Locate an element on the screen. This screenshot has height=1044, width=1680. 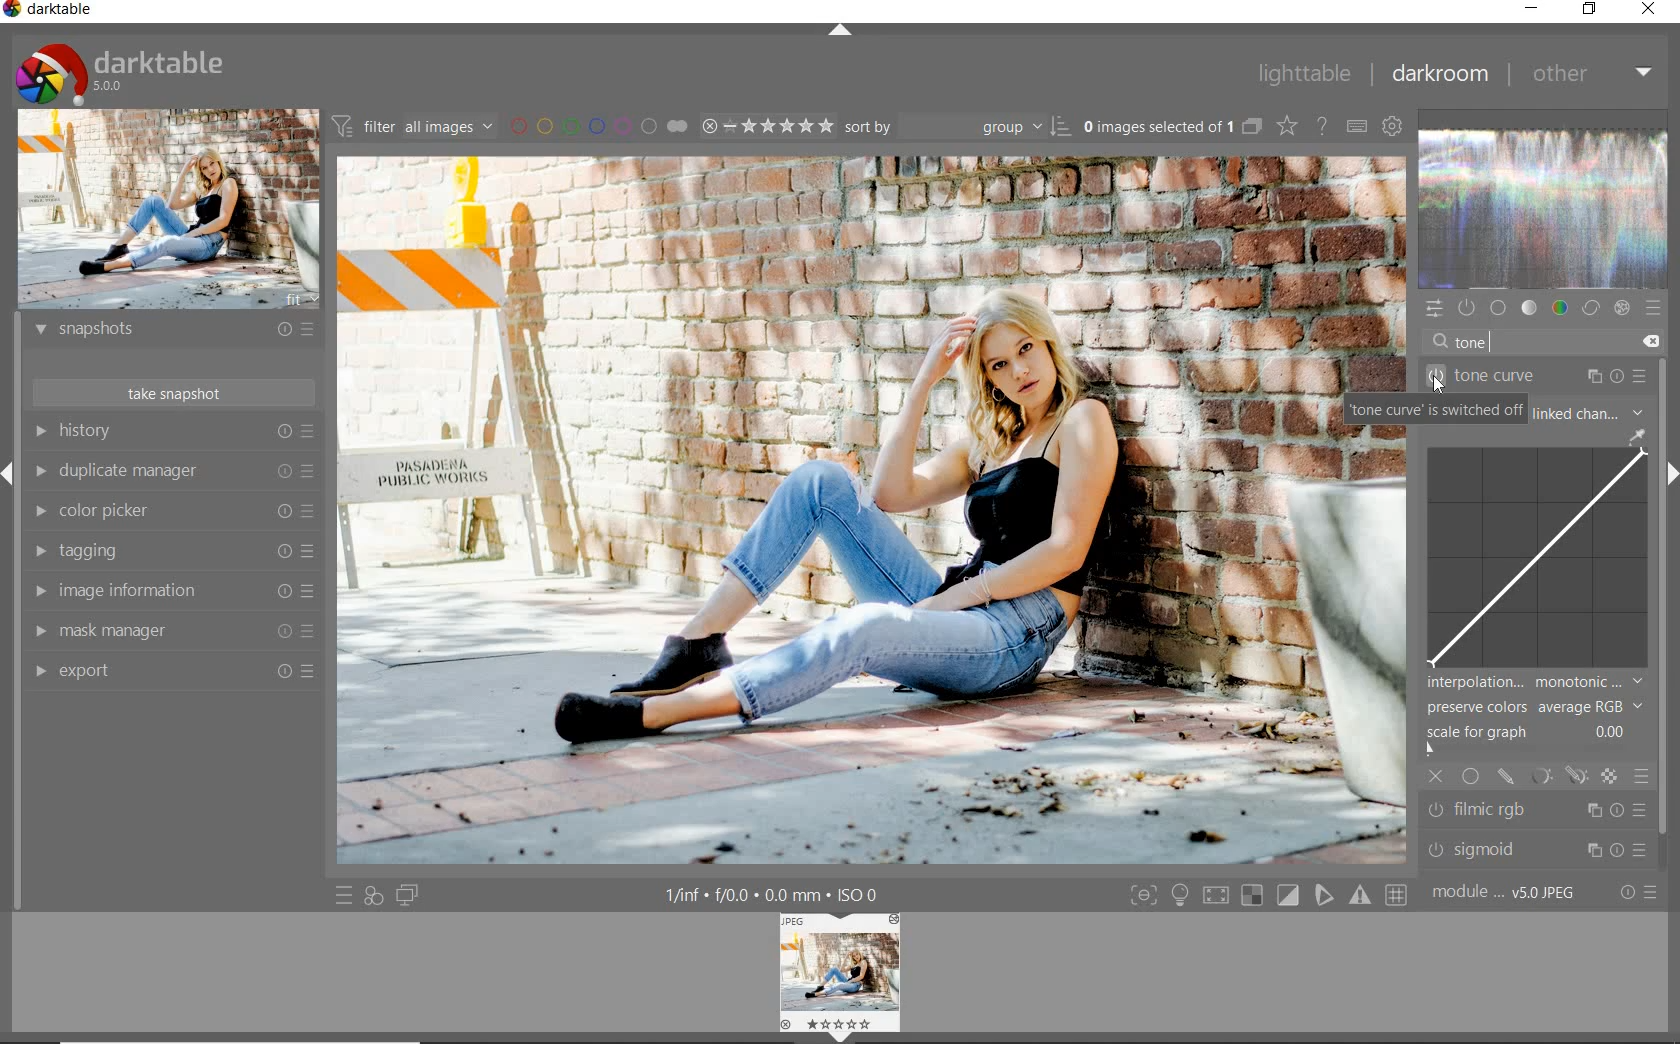
tone is located at coordinates (1475, 342).